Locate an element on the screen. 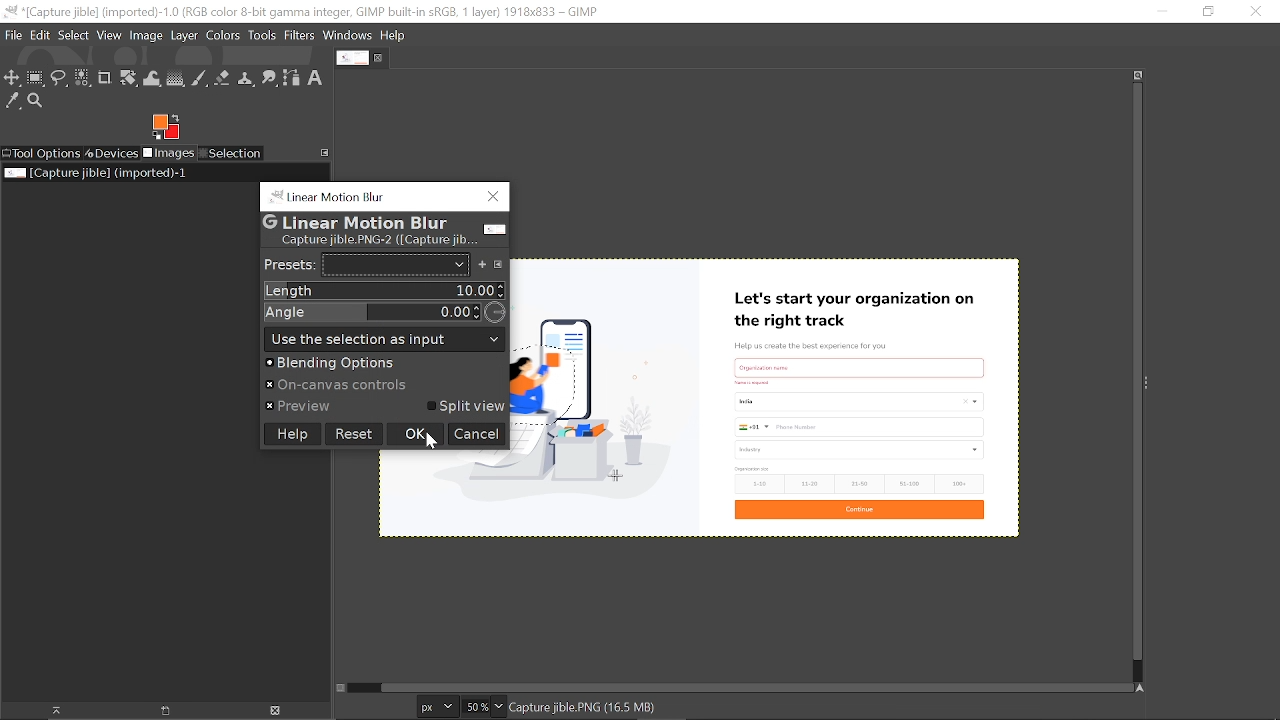 The image size is (1280, 720). Close is located at coordinates (1256, 11).